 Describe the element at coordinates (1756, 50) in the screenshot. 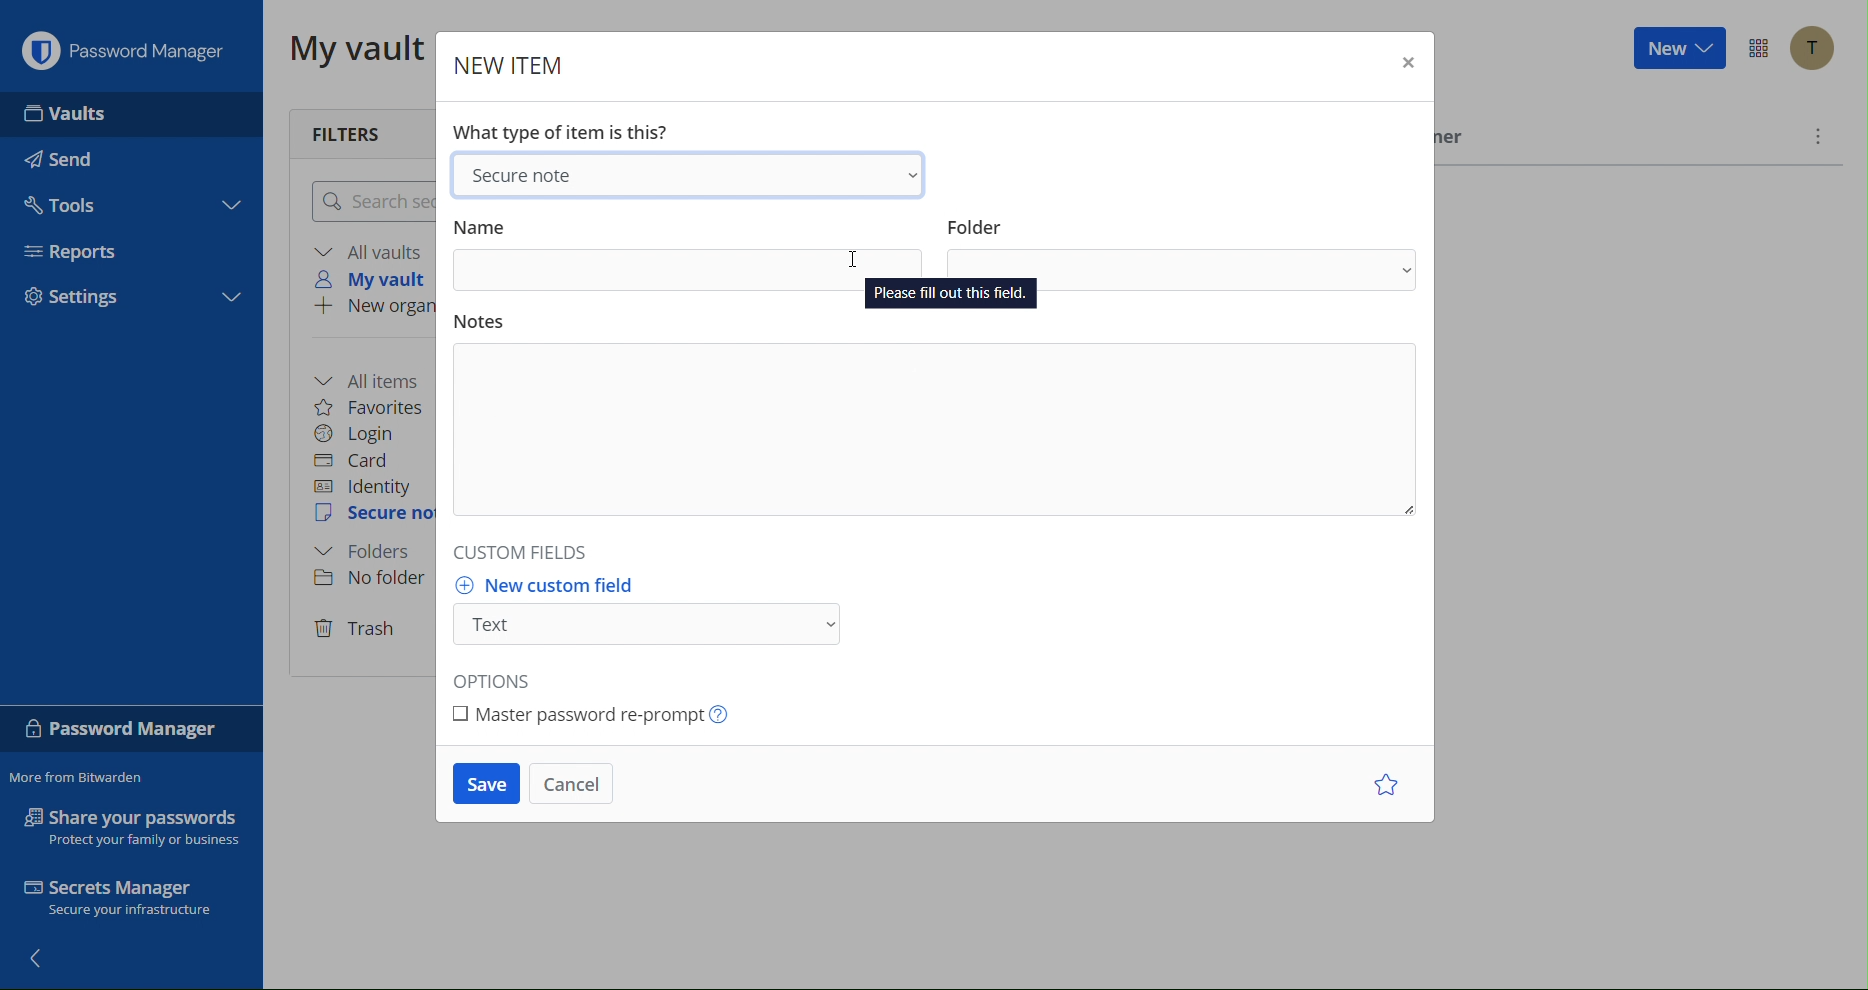

I see `Options` at that location.